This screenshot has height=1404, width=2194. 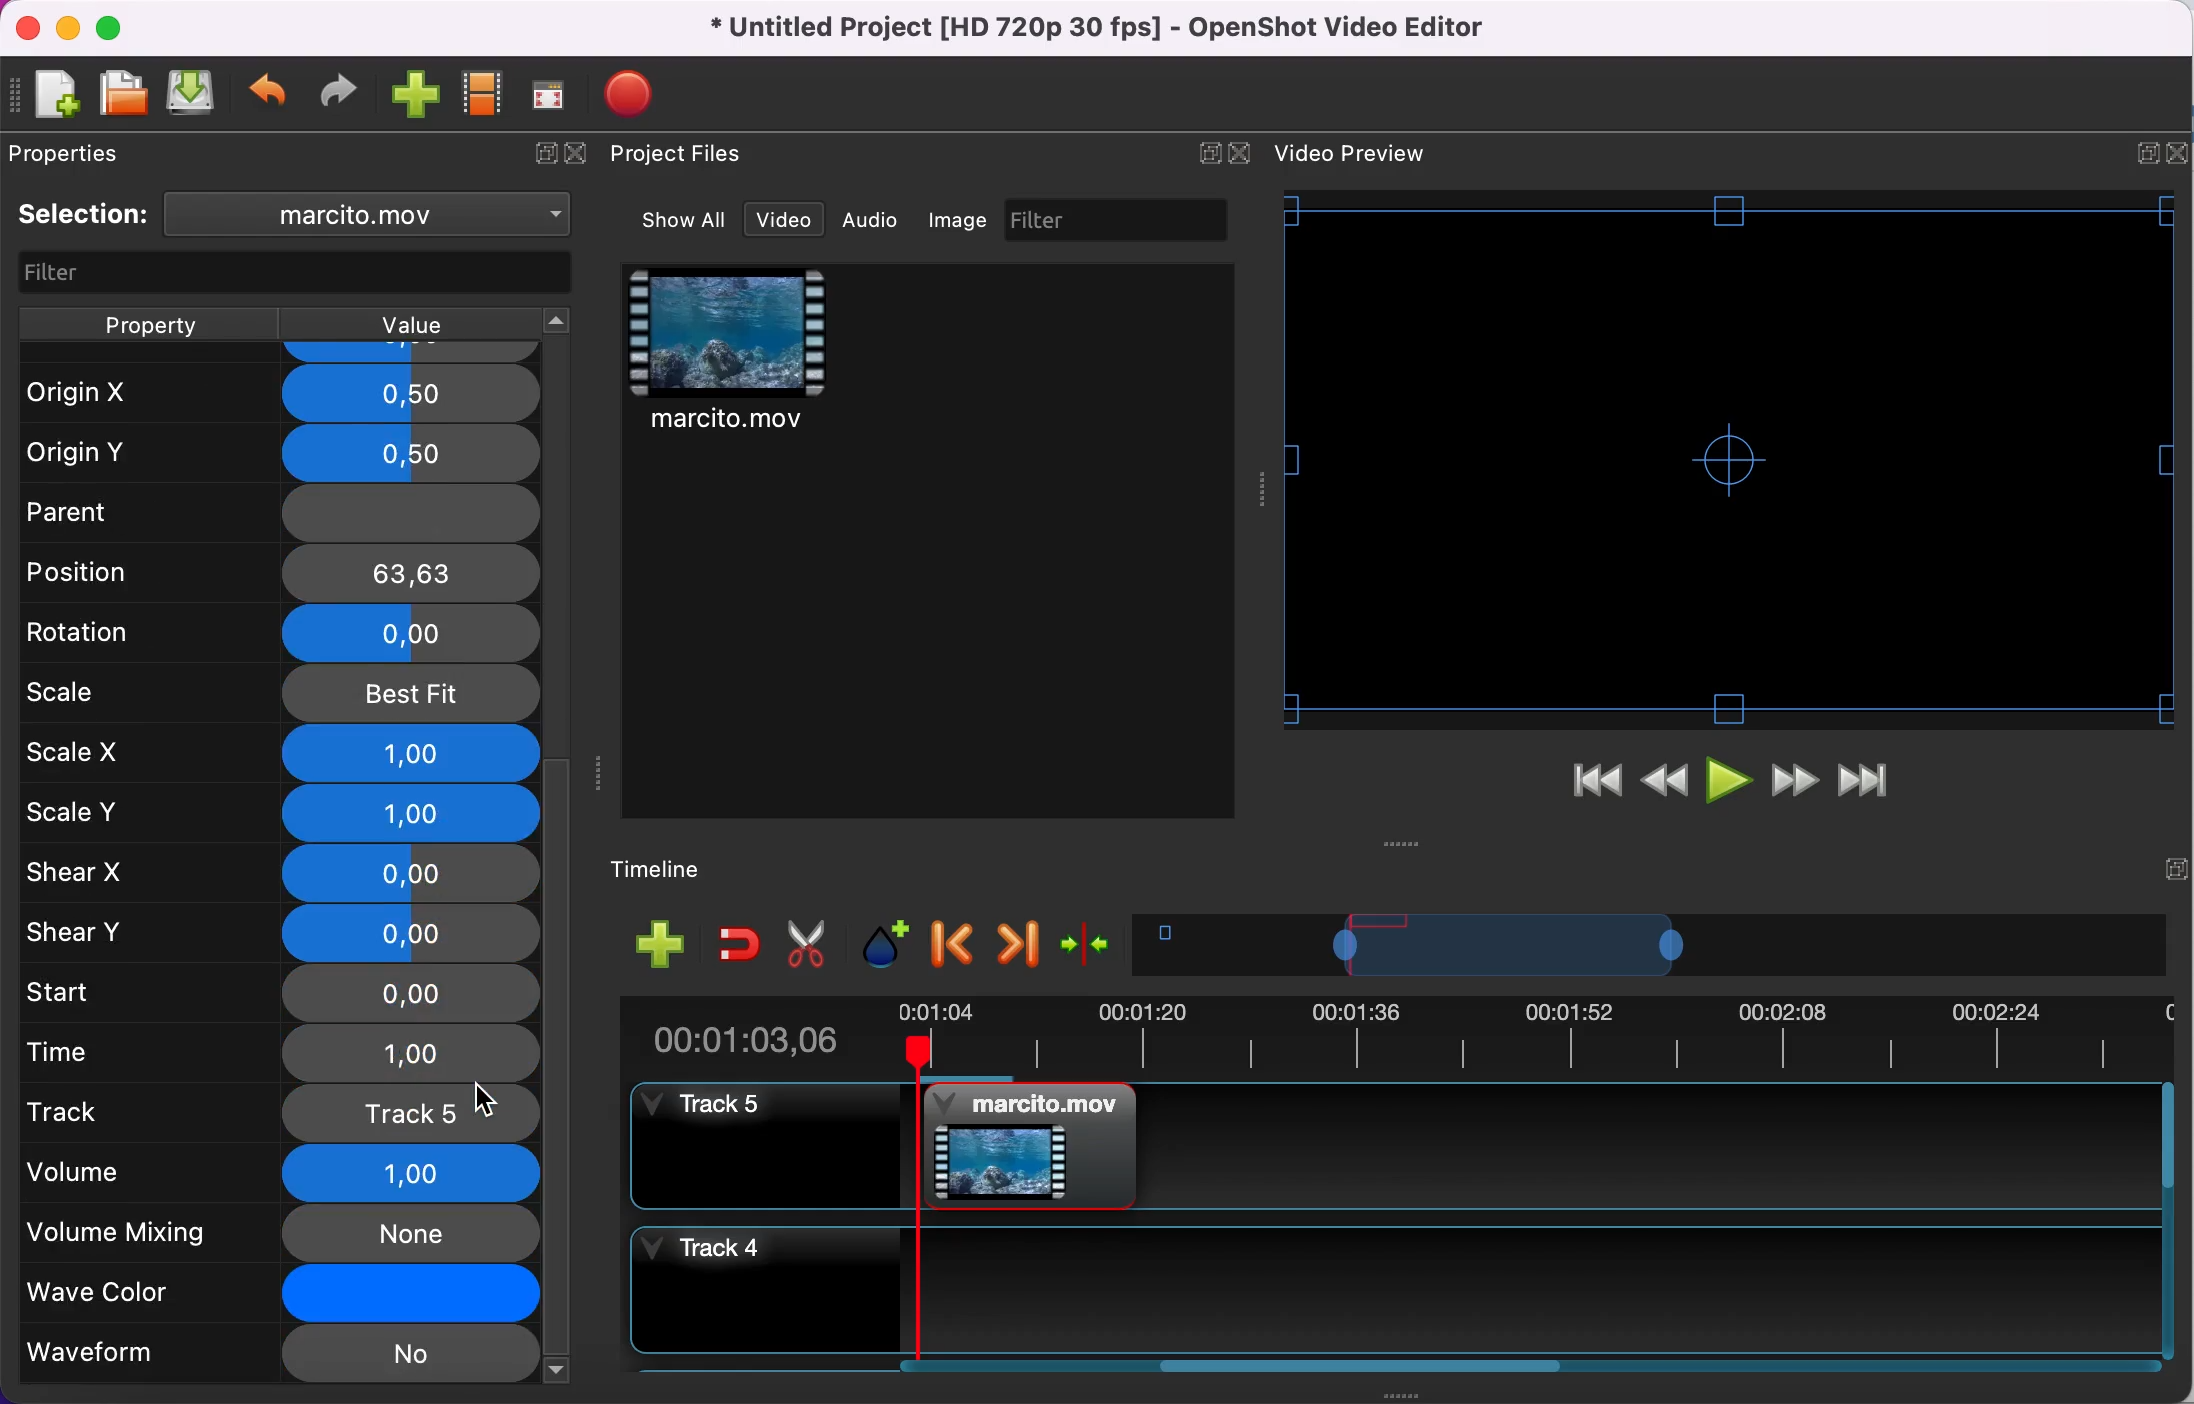 I want to click on jump to end, so click(x=1864, y=783).